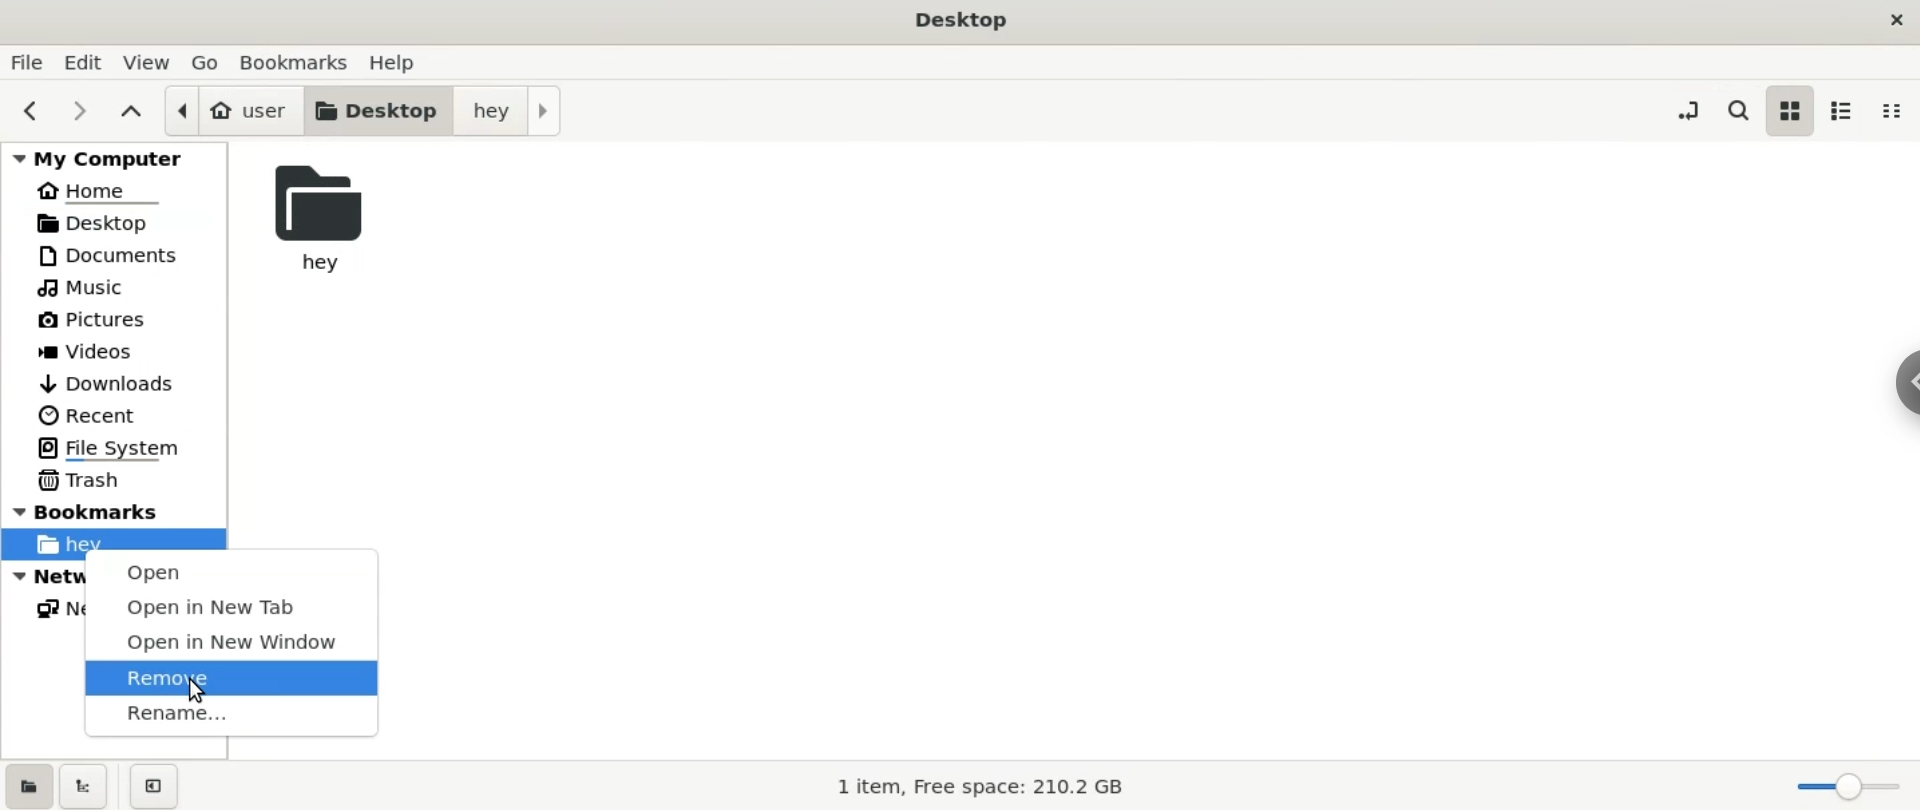 The height and width of the screenshot is (810, 1920). I want to click on previous, so click(28, 112).